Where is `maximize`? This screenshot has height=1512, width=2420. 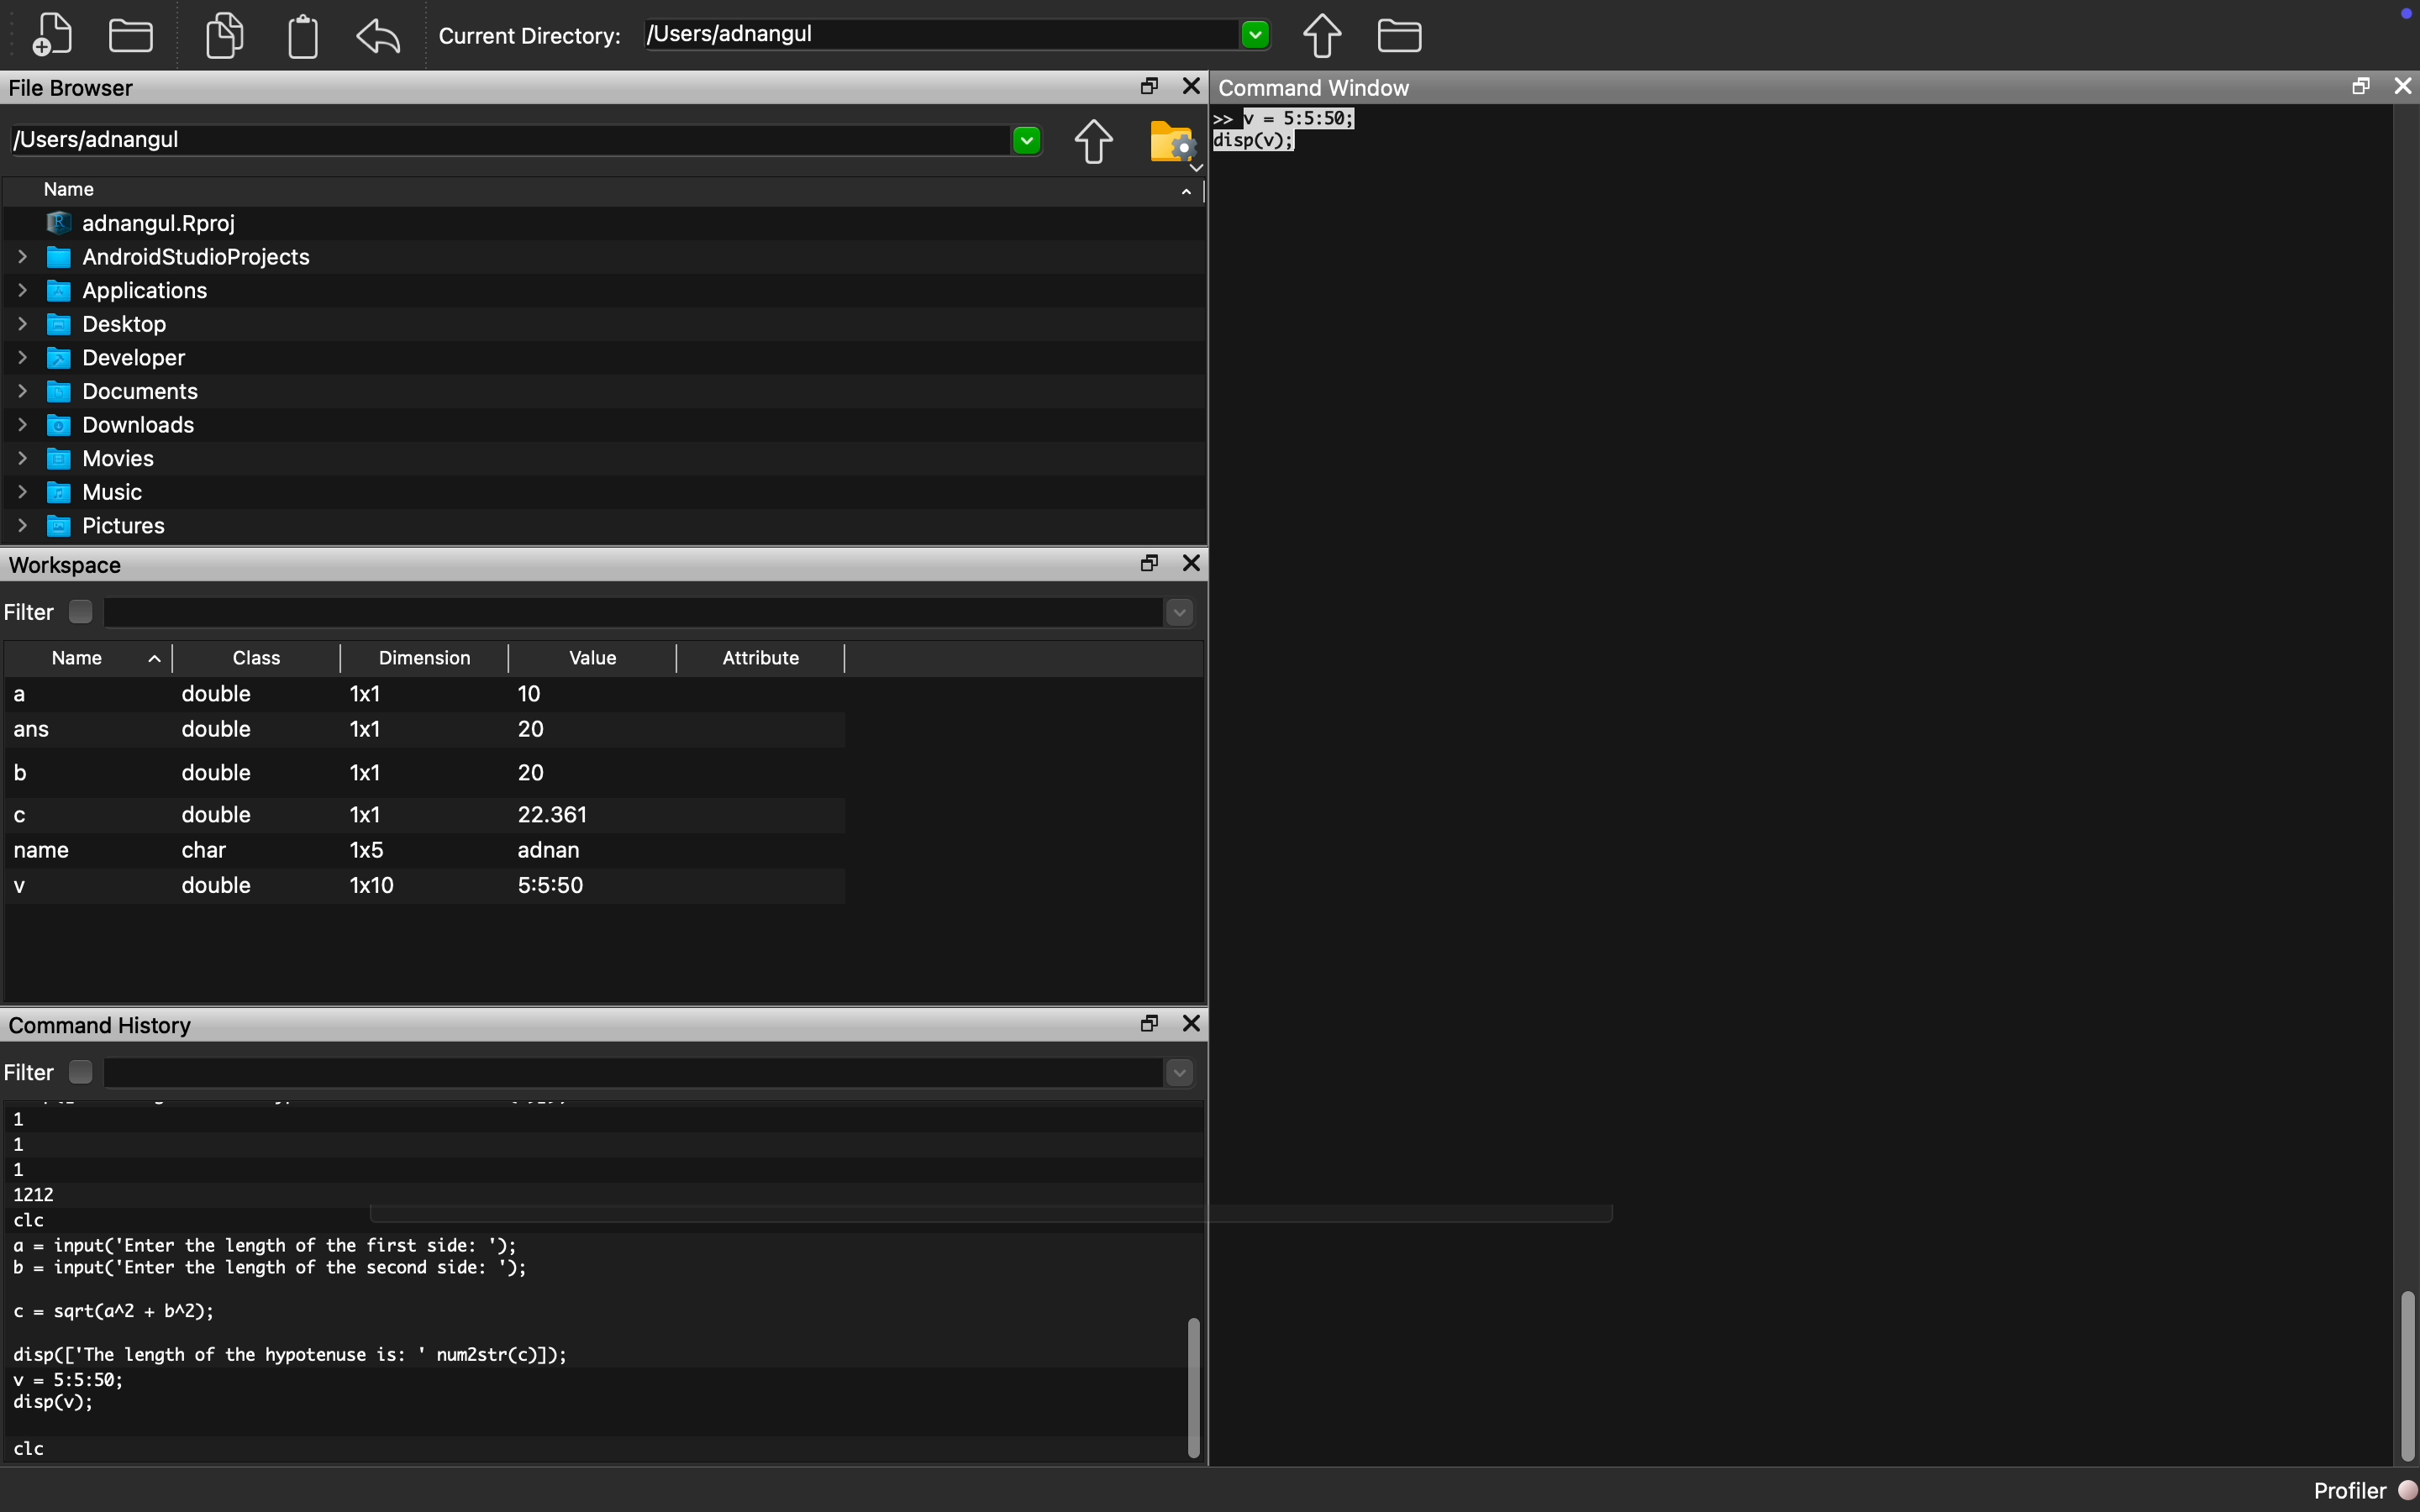
maximize is located at coordinates (1148, 87).